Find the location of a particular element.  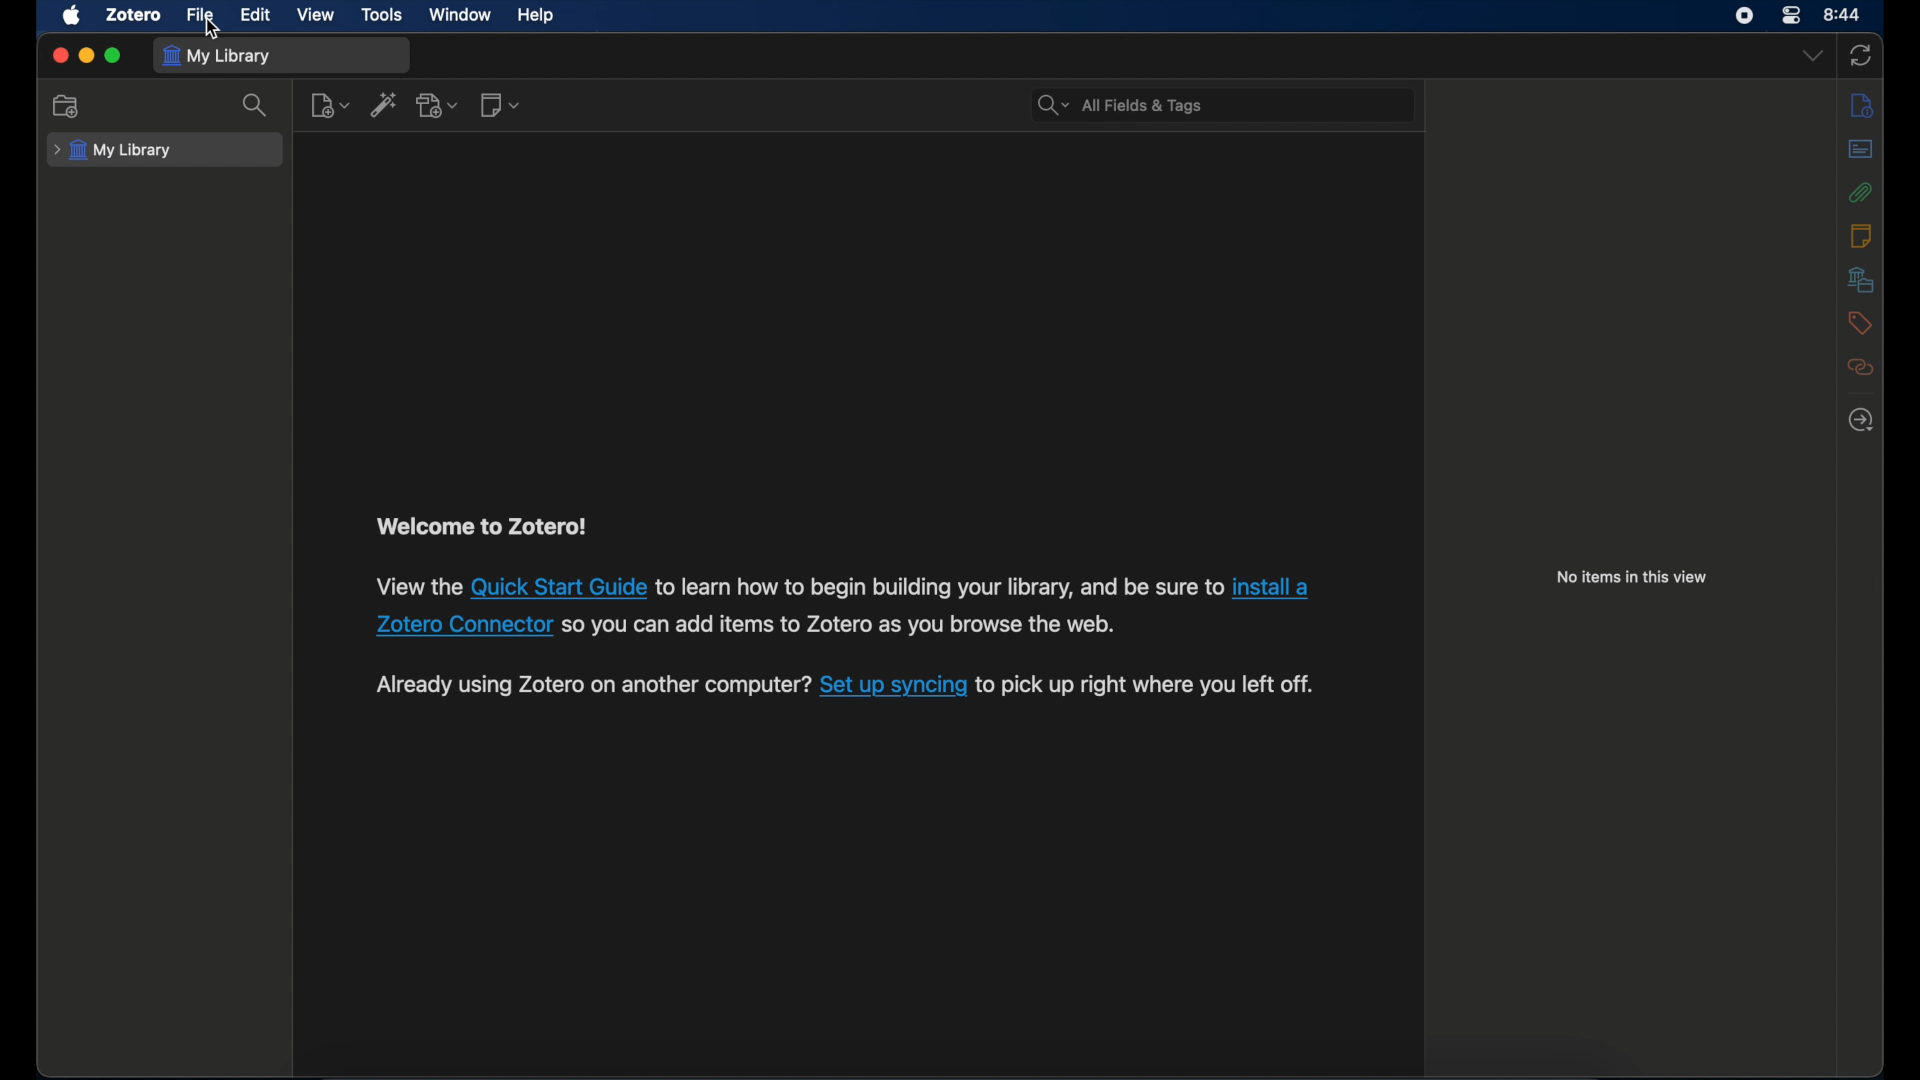

abstract is located at coordinates (1861, 150).